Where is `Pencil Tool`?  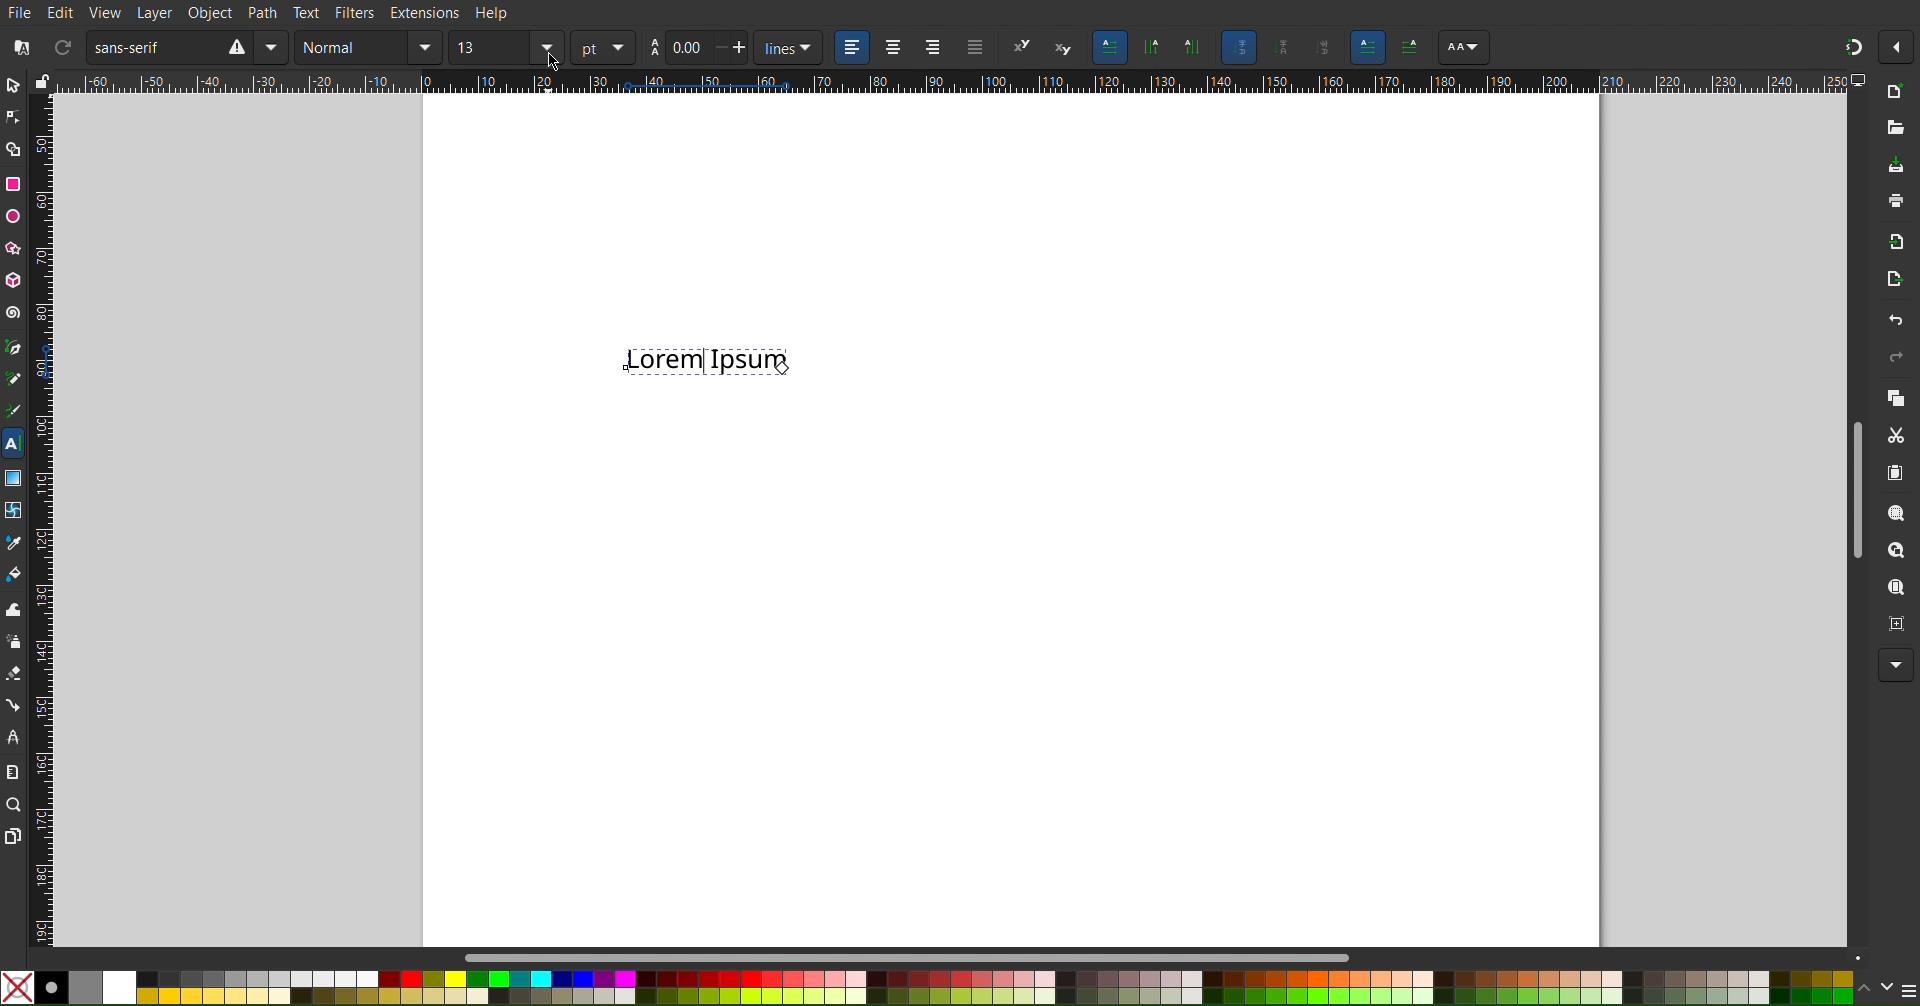
Pencil Tool is located at coordinates (14, 379).